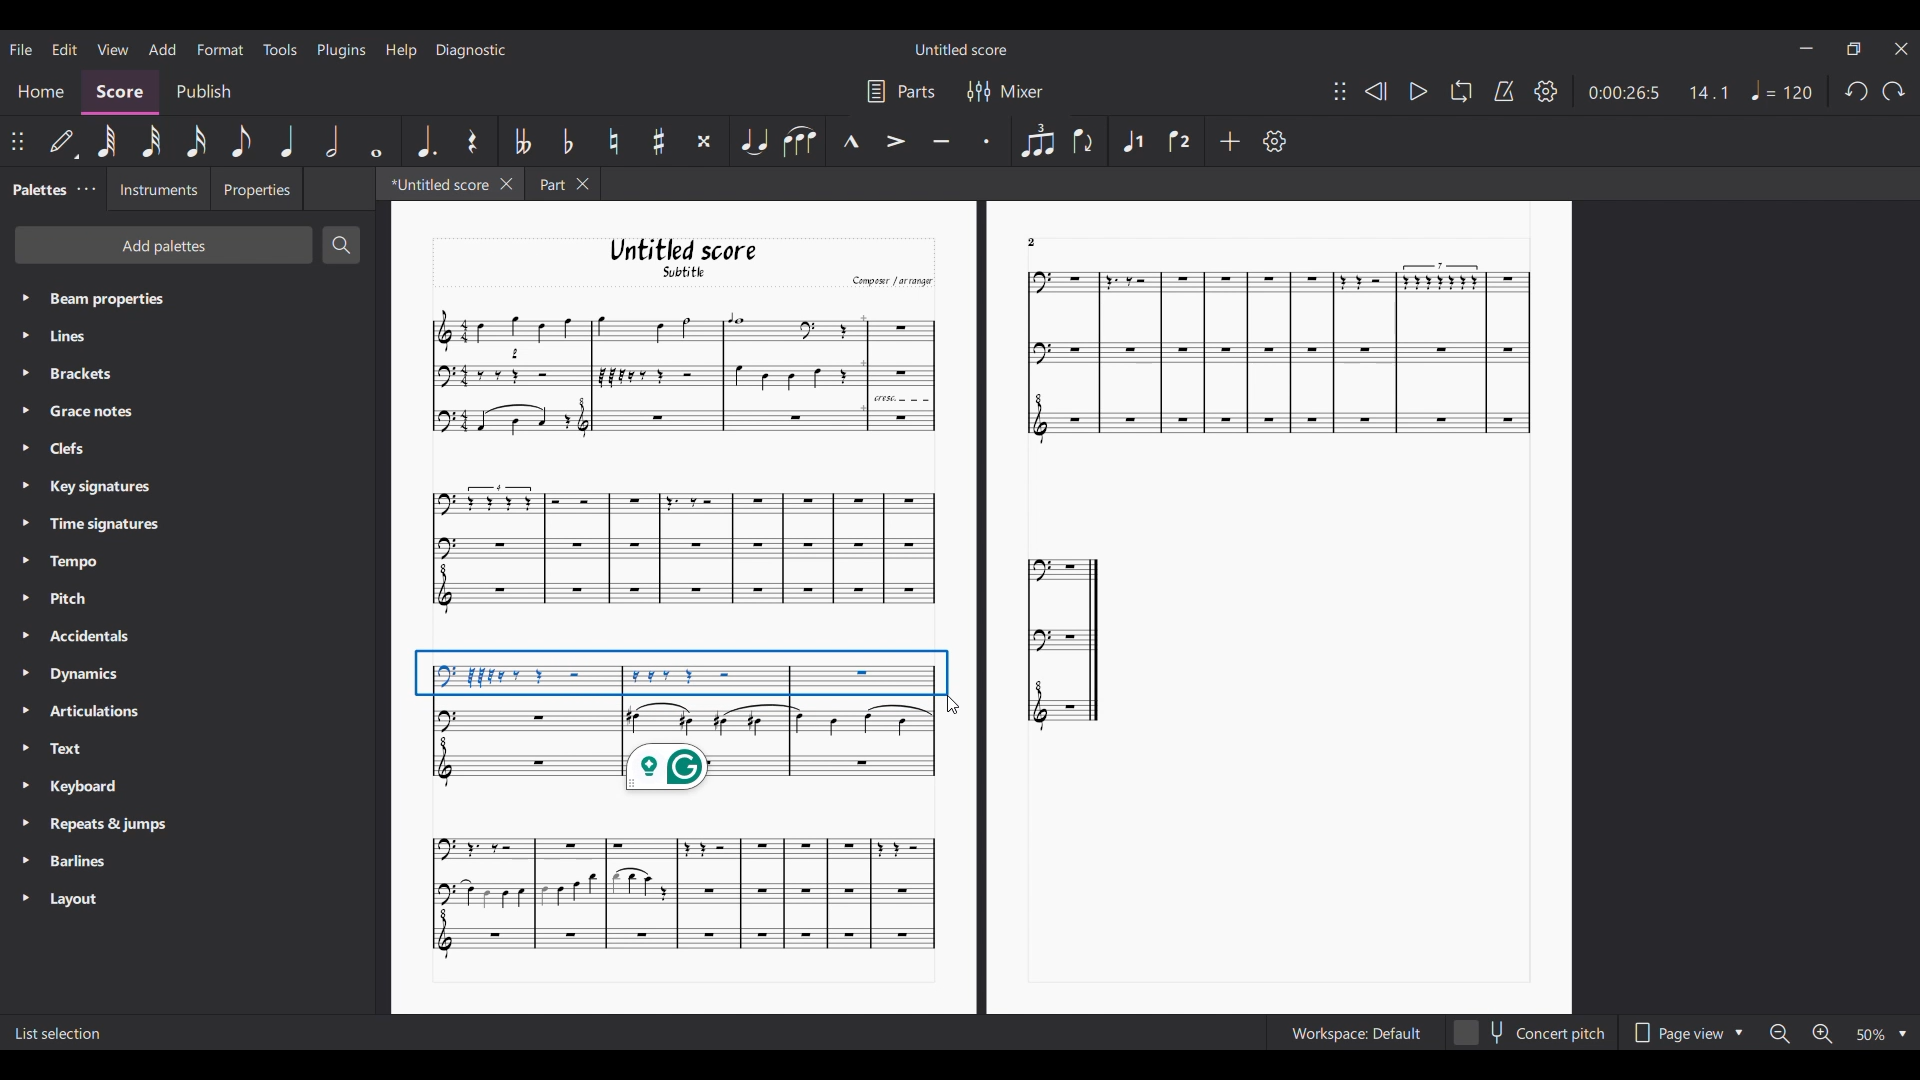 The image size is (1920, 1080). I want to click on Mixer settings, so click(1007, 91).